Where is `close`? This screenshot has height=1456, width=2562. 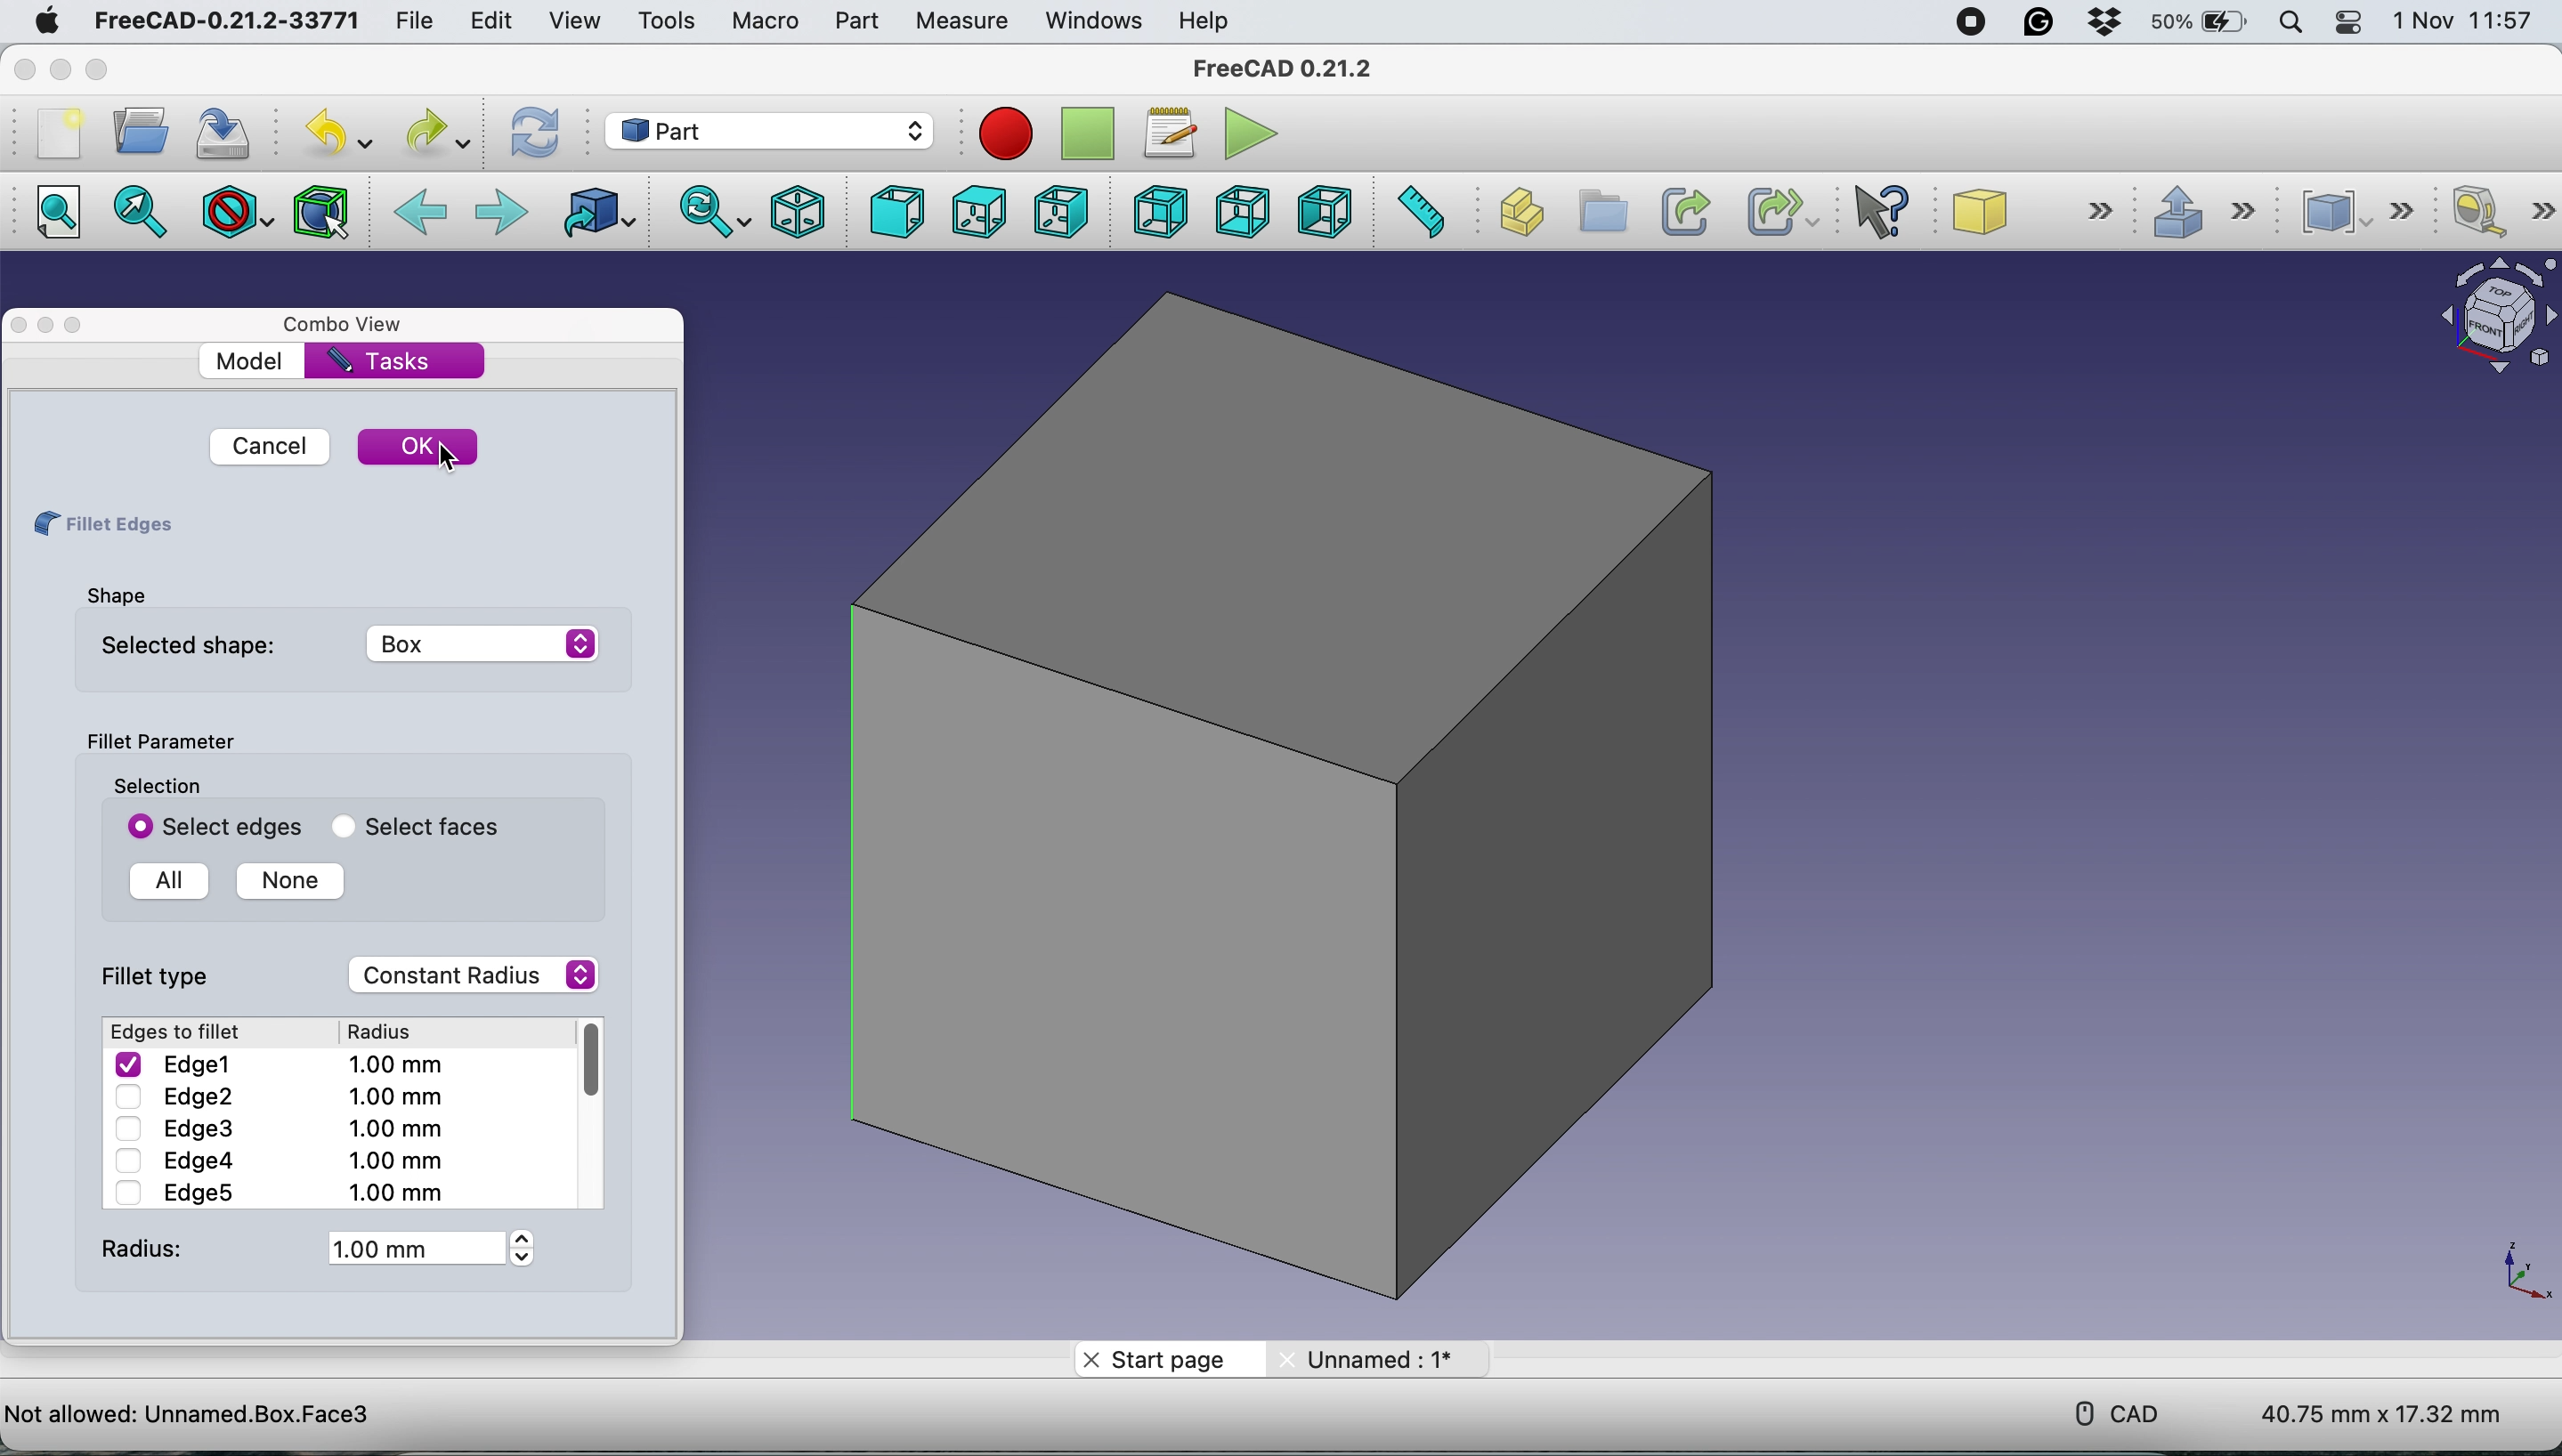
close is located at coordinates (25, 70).